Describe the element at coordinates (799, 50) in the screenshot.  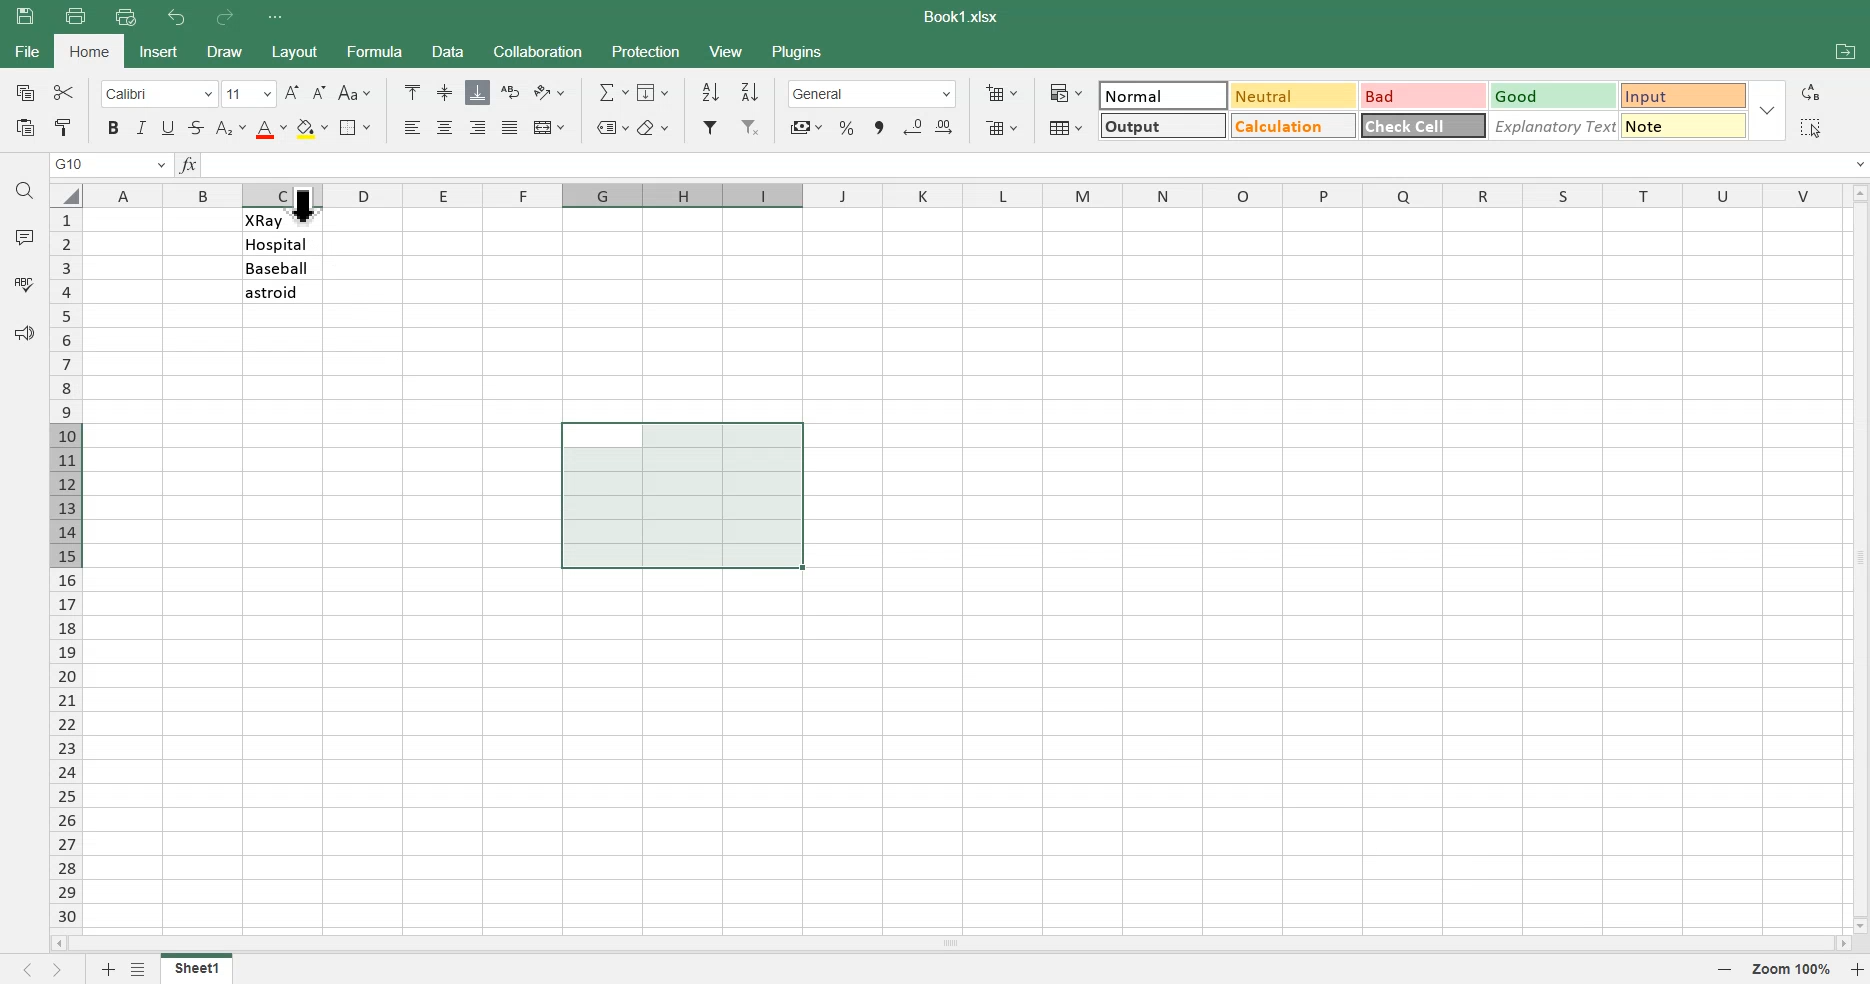
I see `Plugins` at that location.